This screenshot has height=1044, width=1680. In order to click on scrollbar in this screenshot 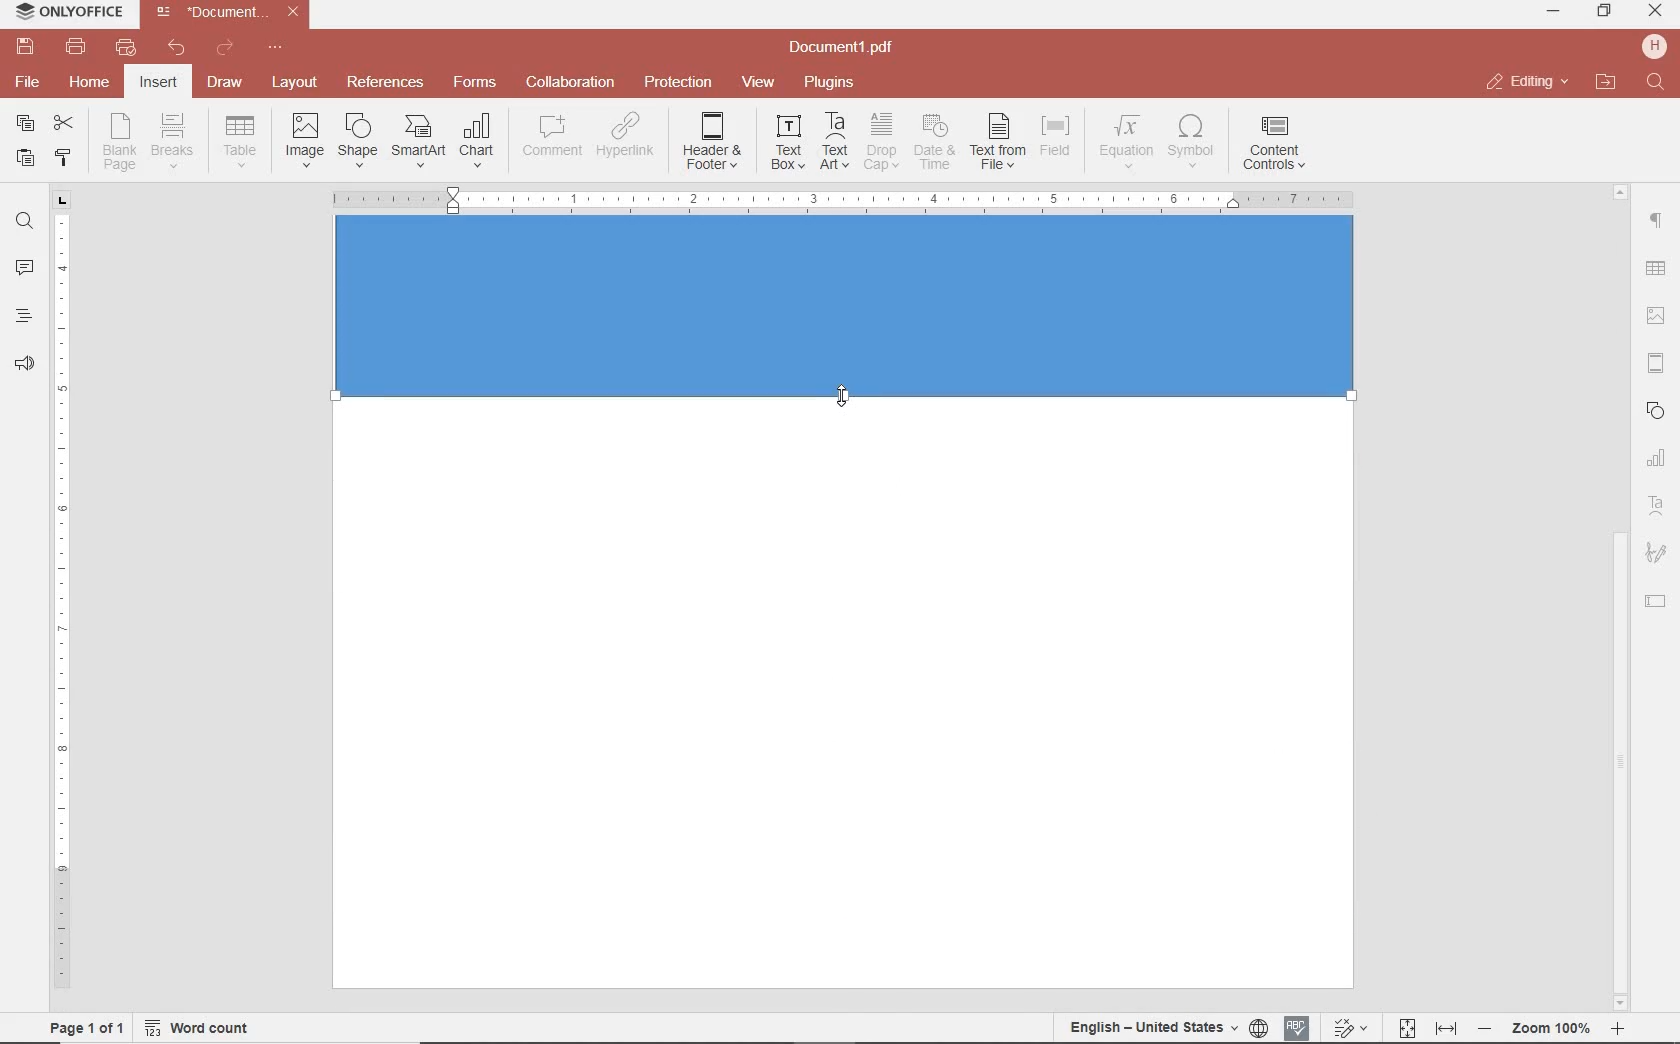, I will do `click(1621, 761)`.